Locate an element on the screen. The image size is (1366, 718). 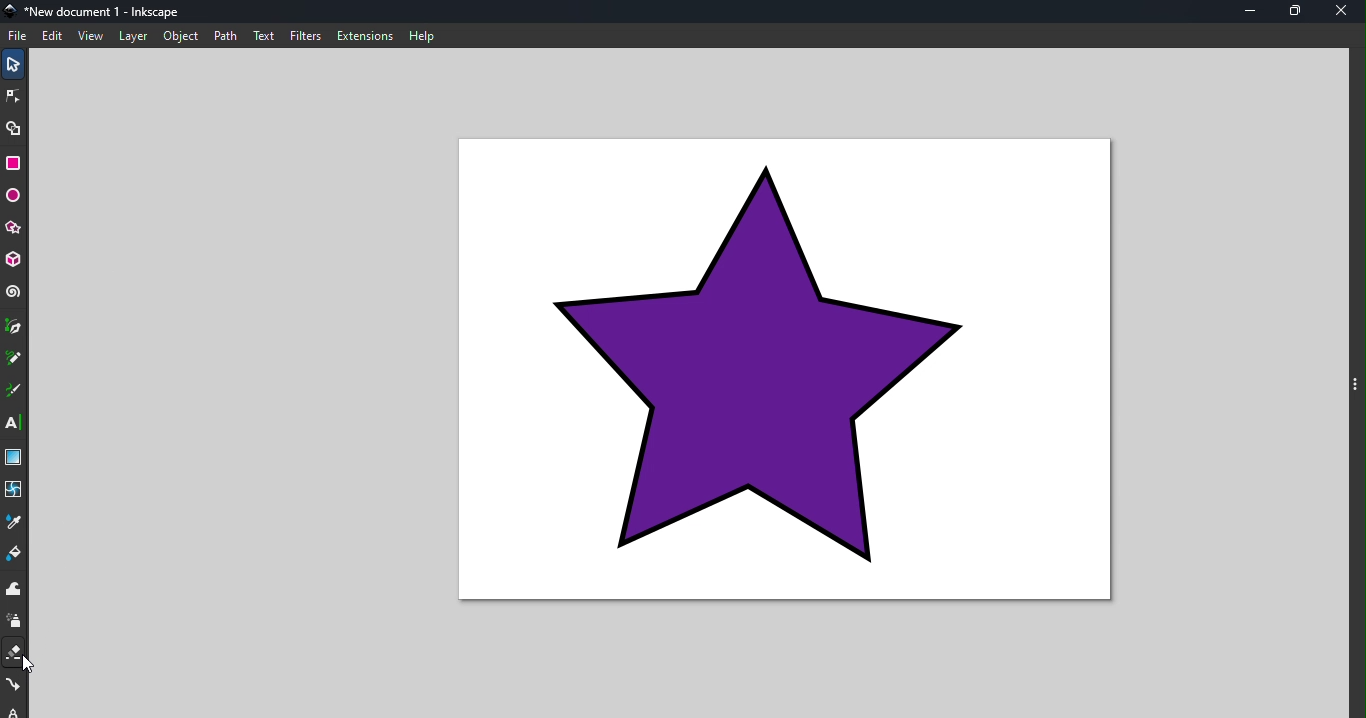
paint bucket tool is located at coordinates (15, 555).